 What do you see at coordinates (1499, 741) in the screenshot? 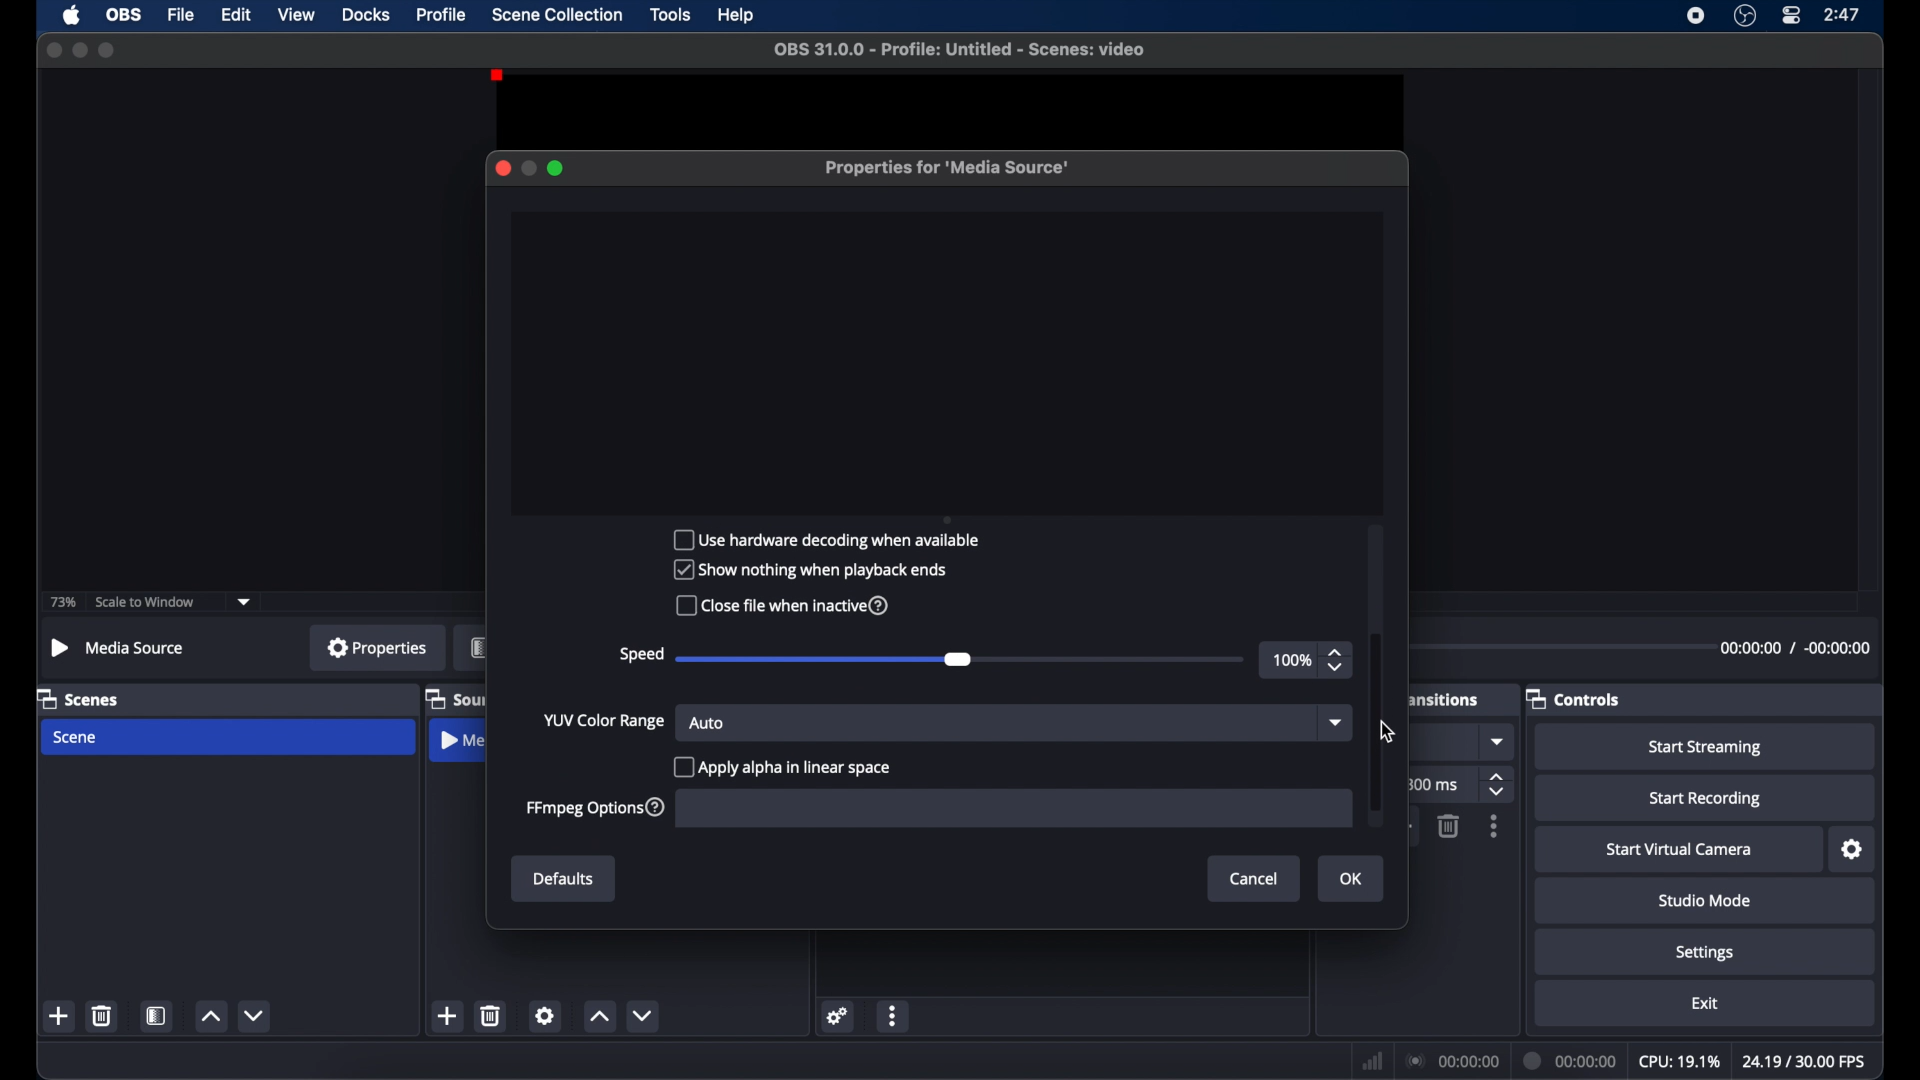
I see `dropdown` at bounding box center [1499, 741].